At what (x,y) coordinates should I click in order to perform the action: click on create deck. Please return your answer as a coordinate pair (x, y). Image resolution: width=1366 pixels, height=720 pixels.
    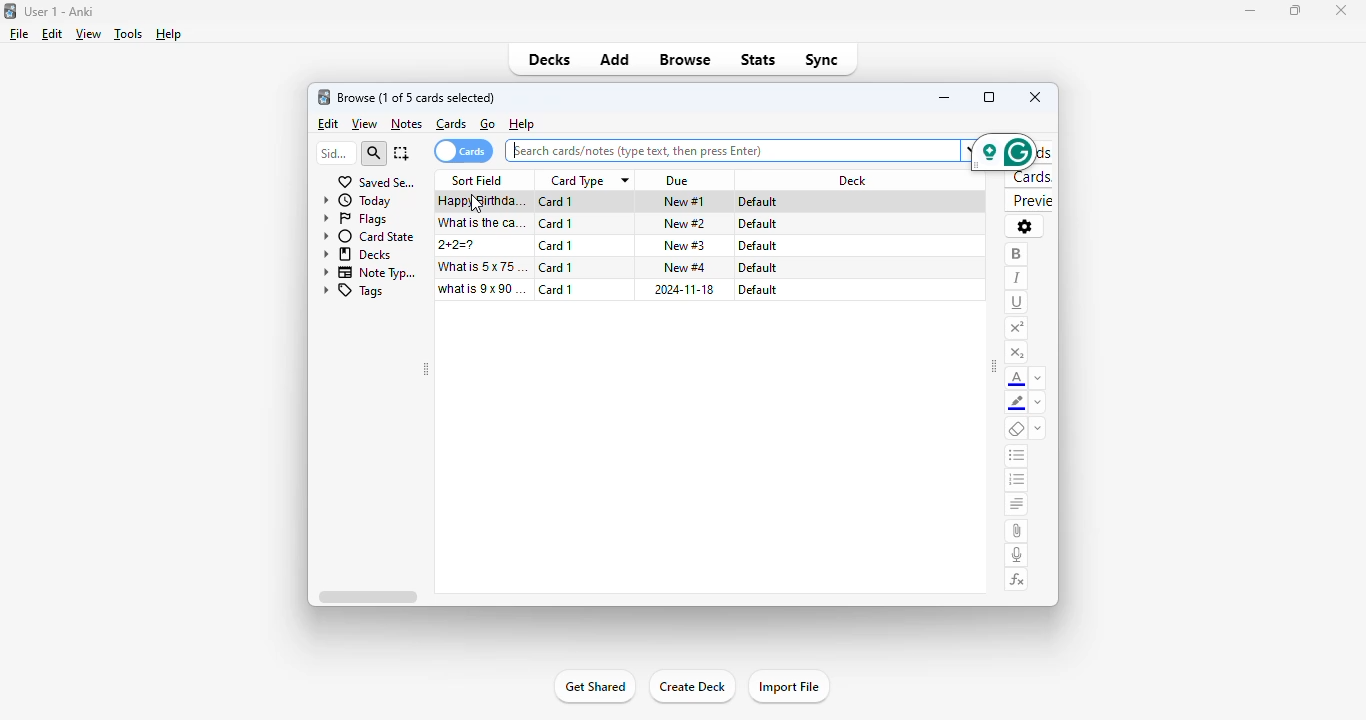
    Looking at the image, I should click on (691, 686).